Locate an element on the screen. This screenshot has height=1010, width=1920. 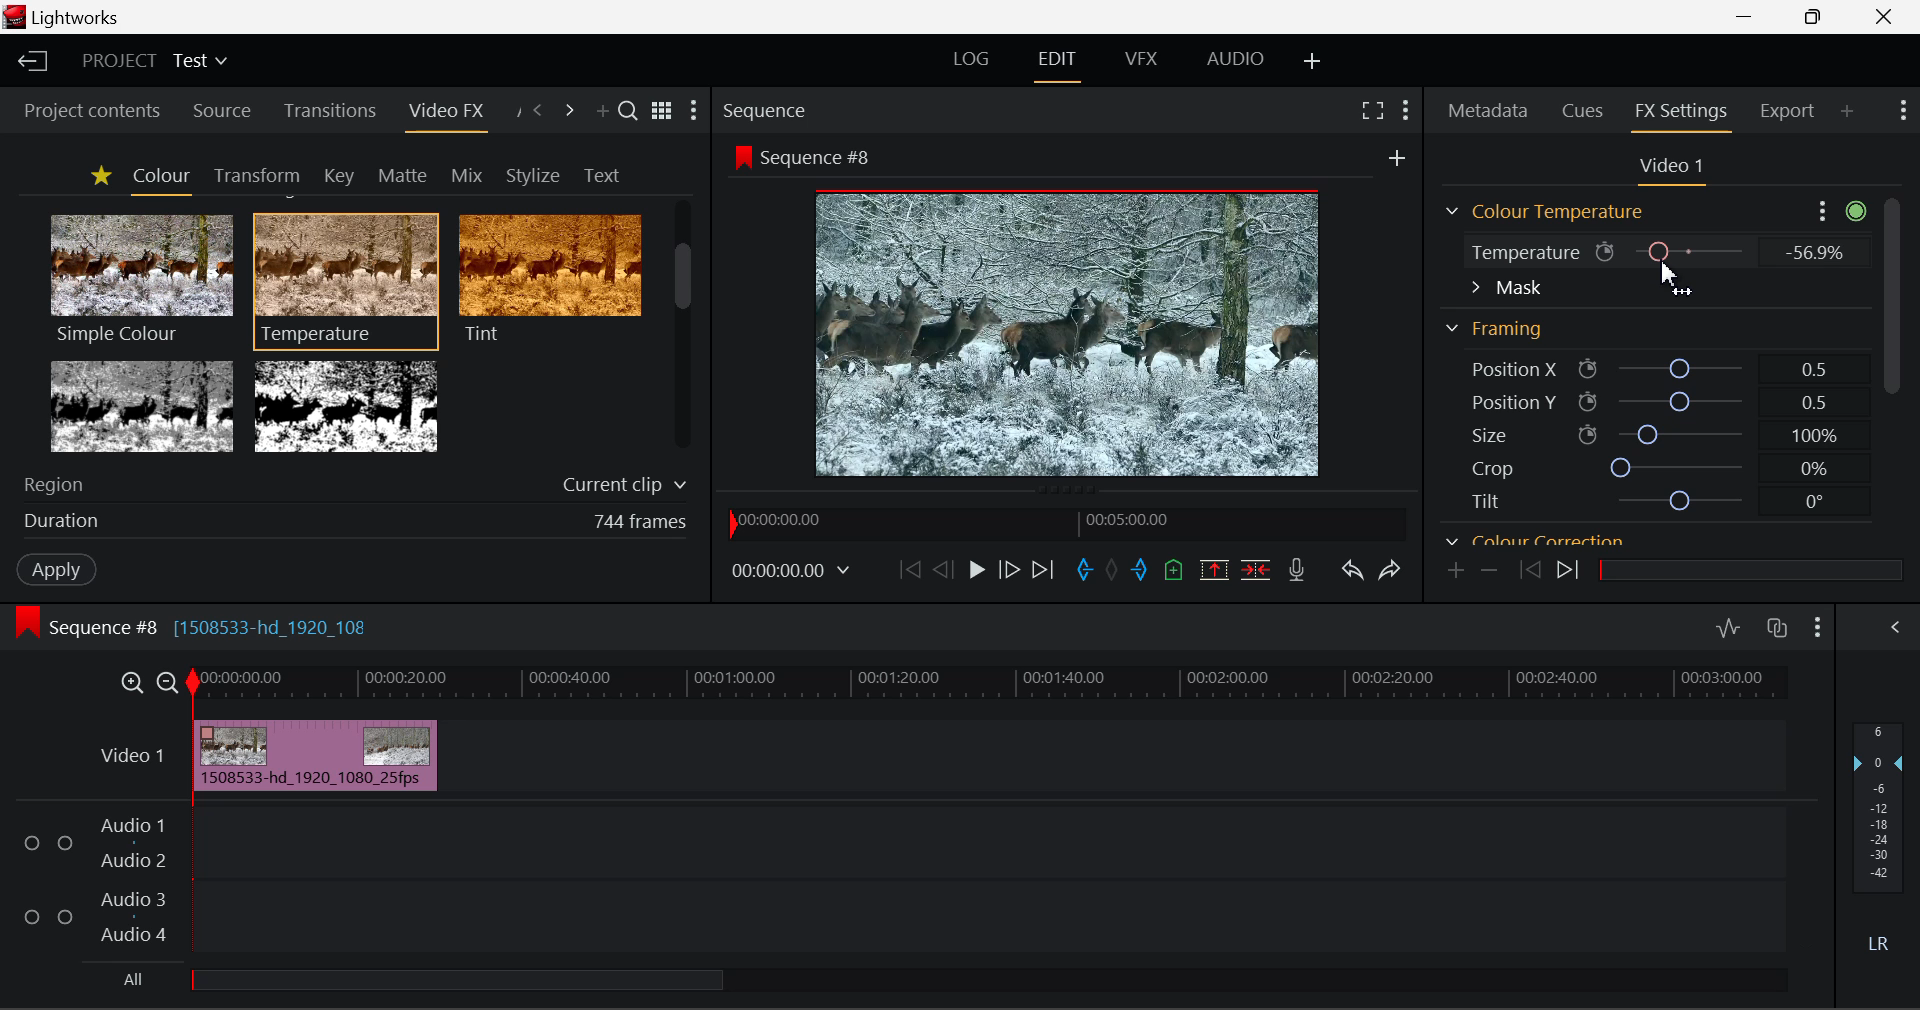
Search is located at coordinates (630, 114).